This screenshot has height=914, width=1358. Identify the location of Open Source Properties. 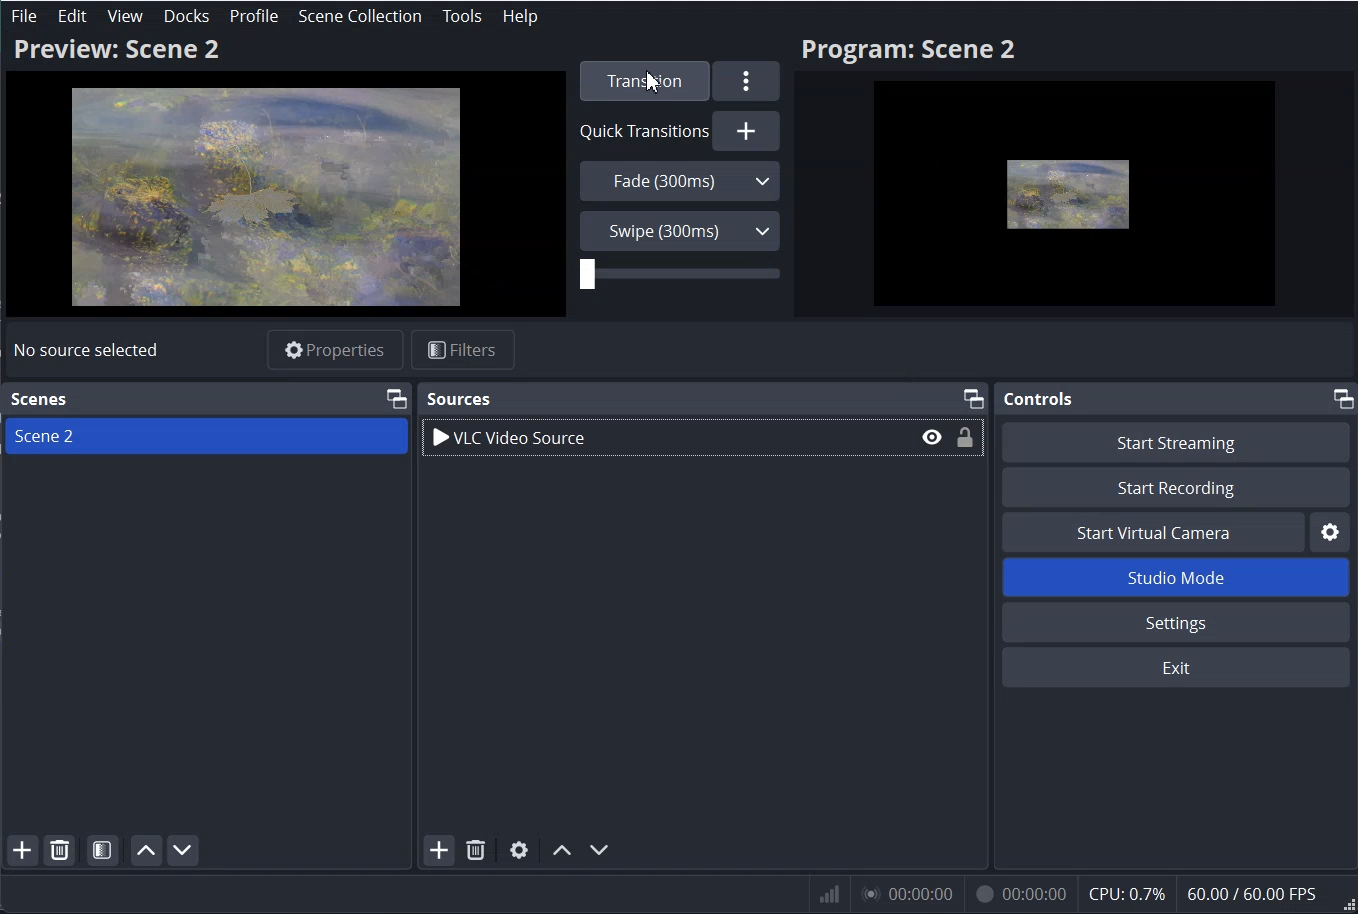
(520, 849).